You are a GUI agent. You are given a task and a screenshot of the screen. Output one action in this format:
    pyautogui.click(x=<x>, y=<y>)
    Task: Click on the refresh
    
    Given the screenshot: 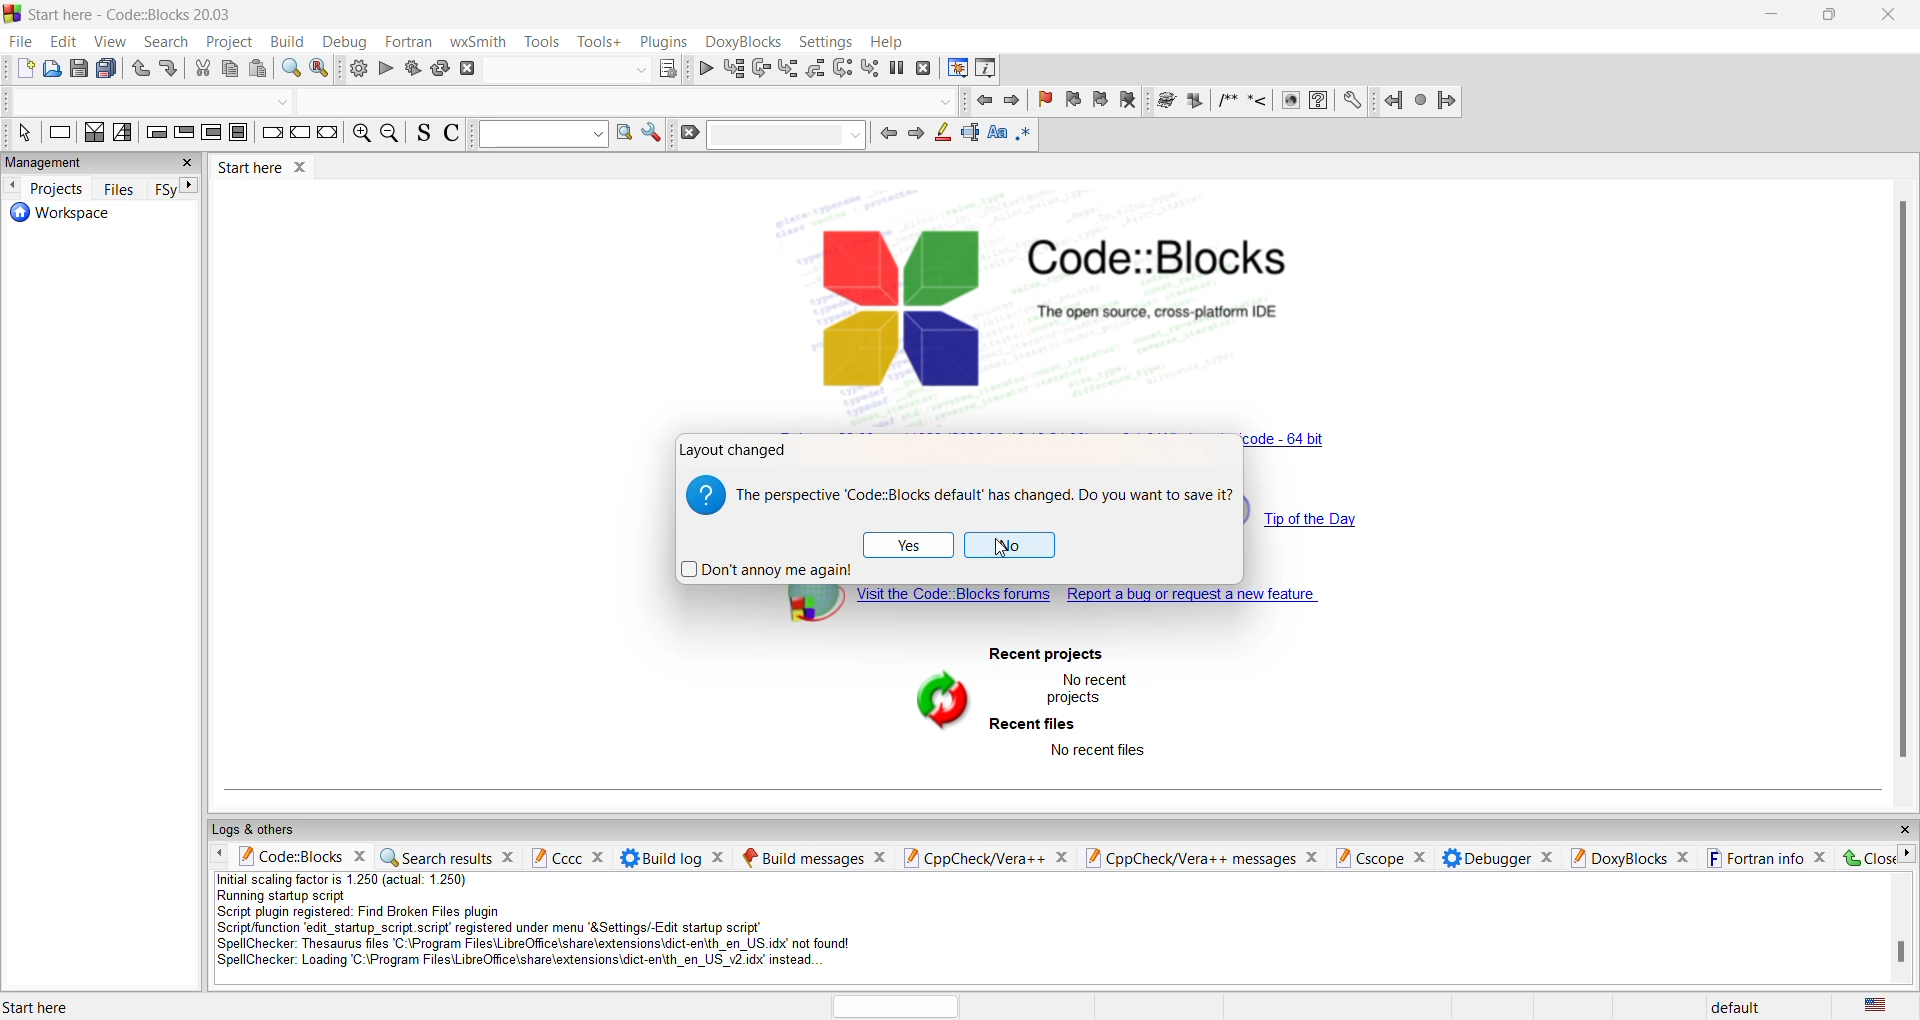 What is the action you would take?
    pyautogui.click(x=937, y=704)
    